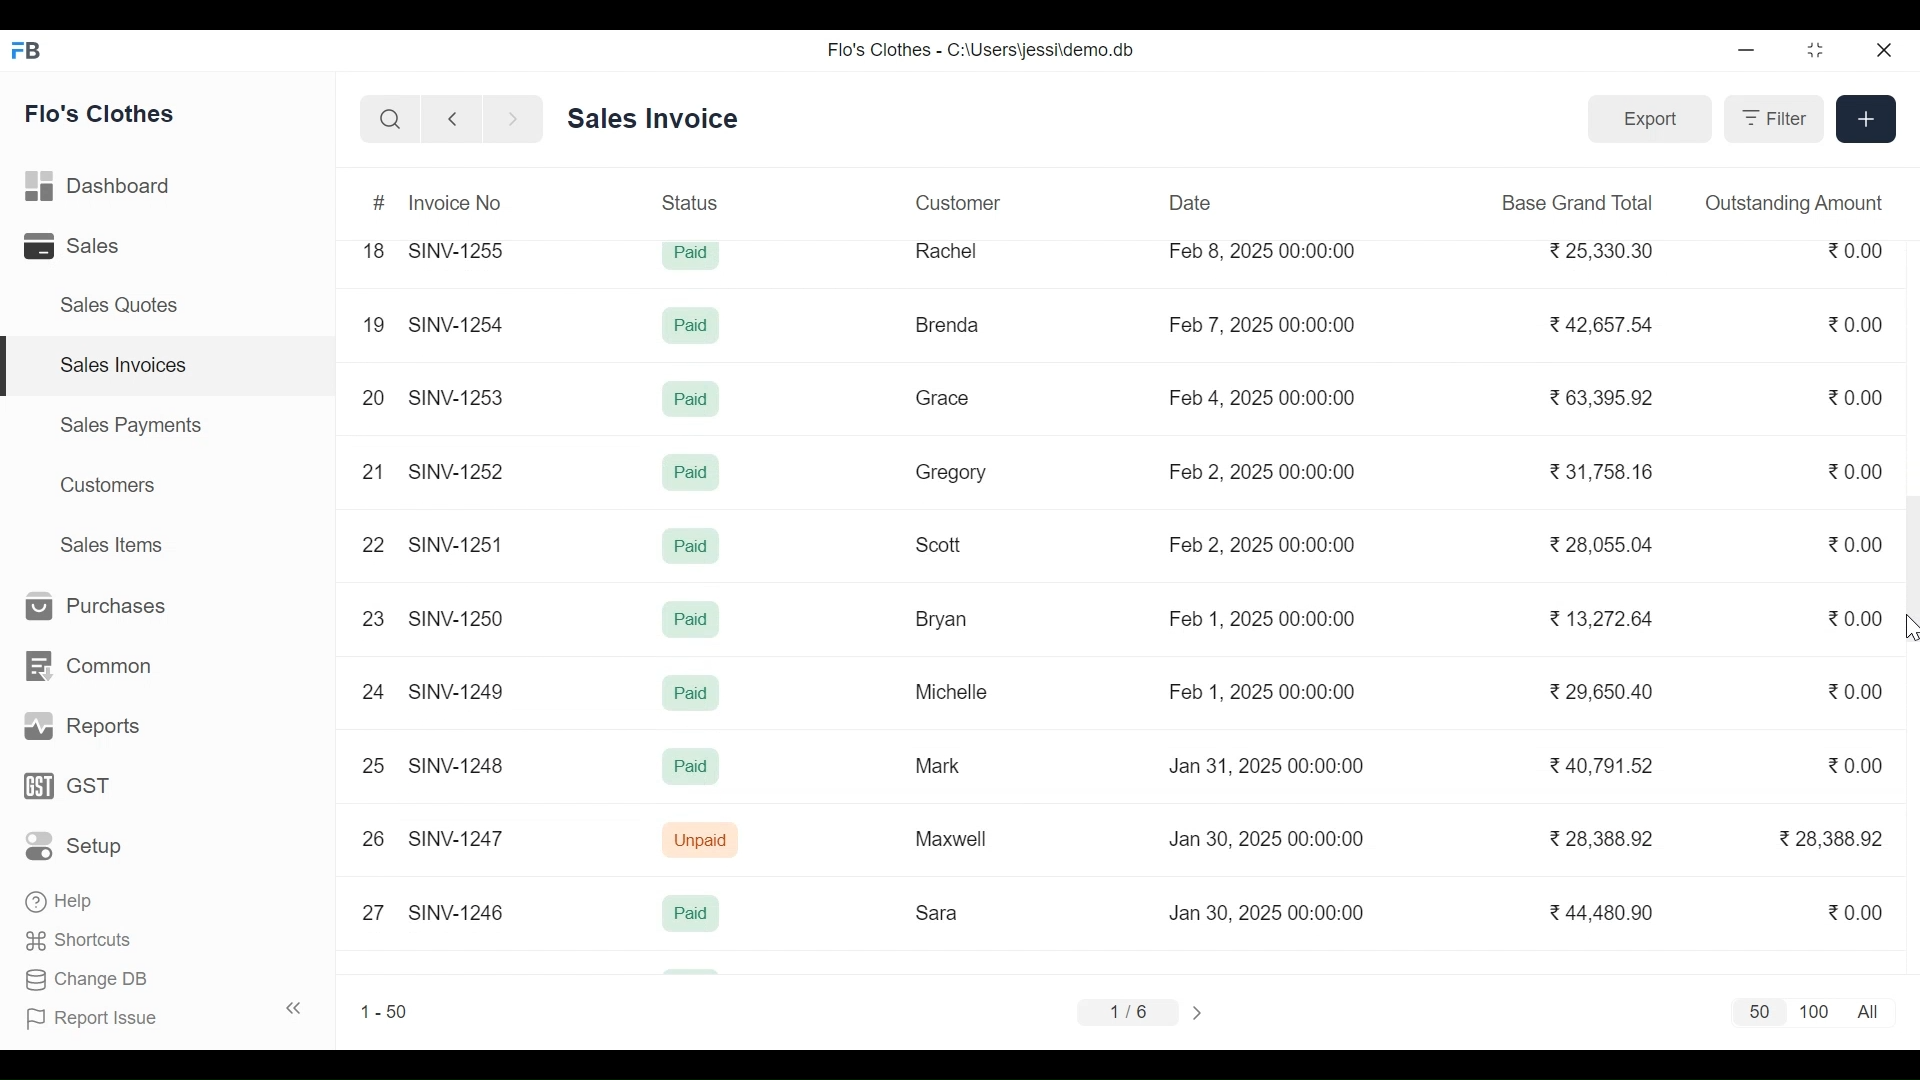 This screenshot has width=1920, height=1080. Describe the element at coordinates (1201, 1012) in the screenshot. I see `Next` at that location.